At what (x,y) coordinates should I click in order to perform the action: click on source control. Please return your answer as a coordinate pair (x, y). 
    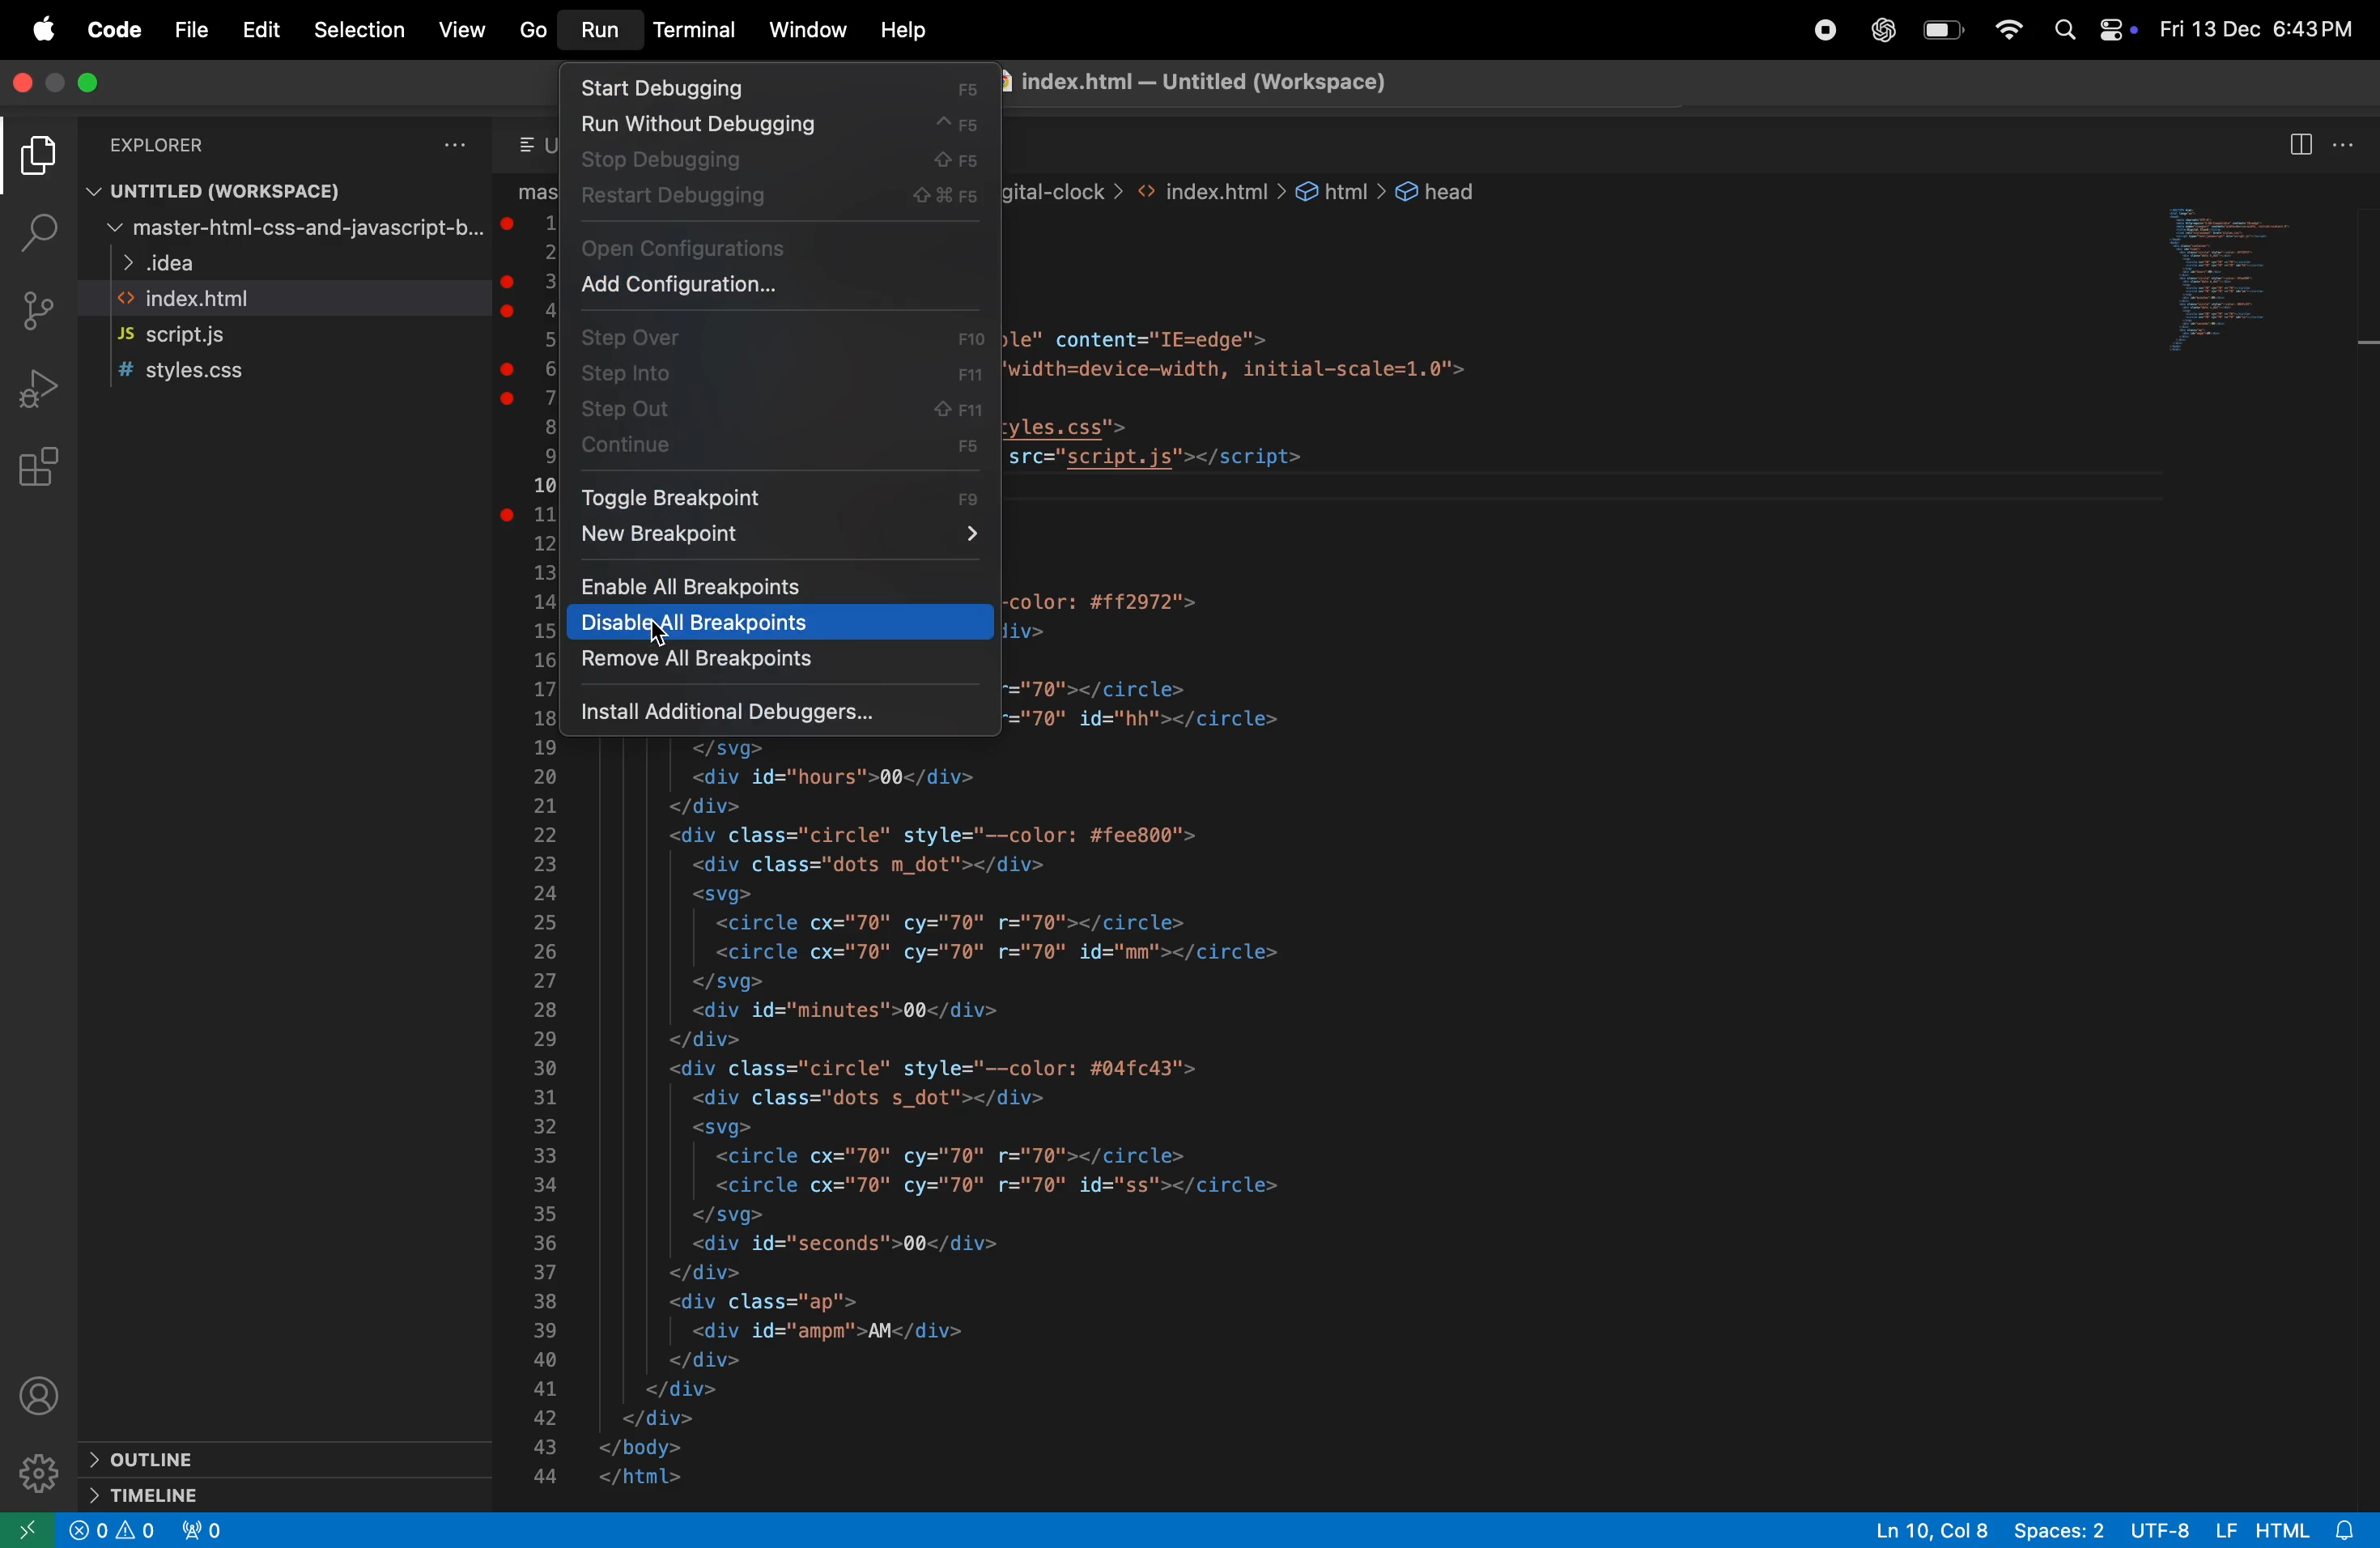
    Looking at the image, I should click on (38, 309).